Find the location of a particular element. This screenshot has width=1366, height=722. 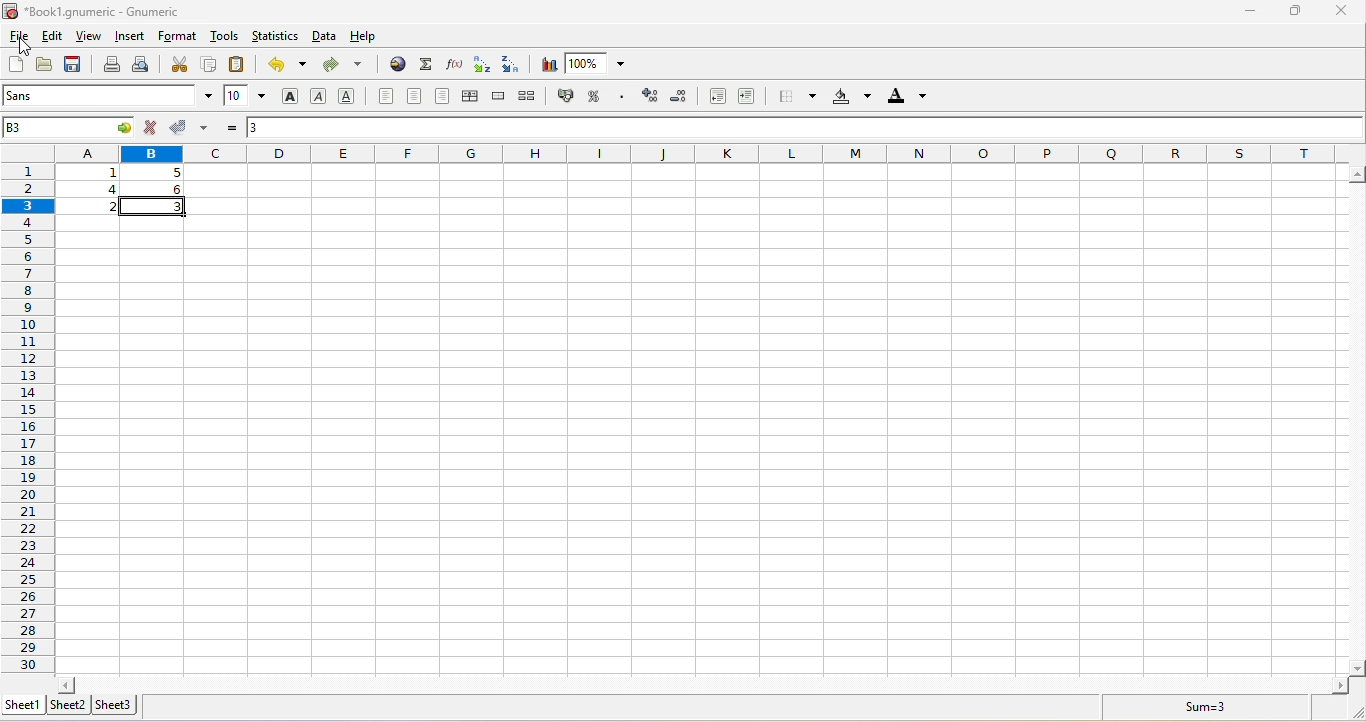

sheet 3 is located at coordinates (117, 704).